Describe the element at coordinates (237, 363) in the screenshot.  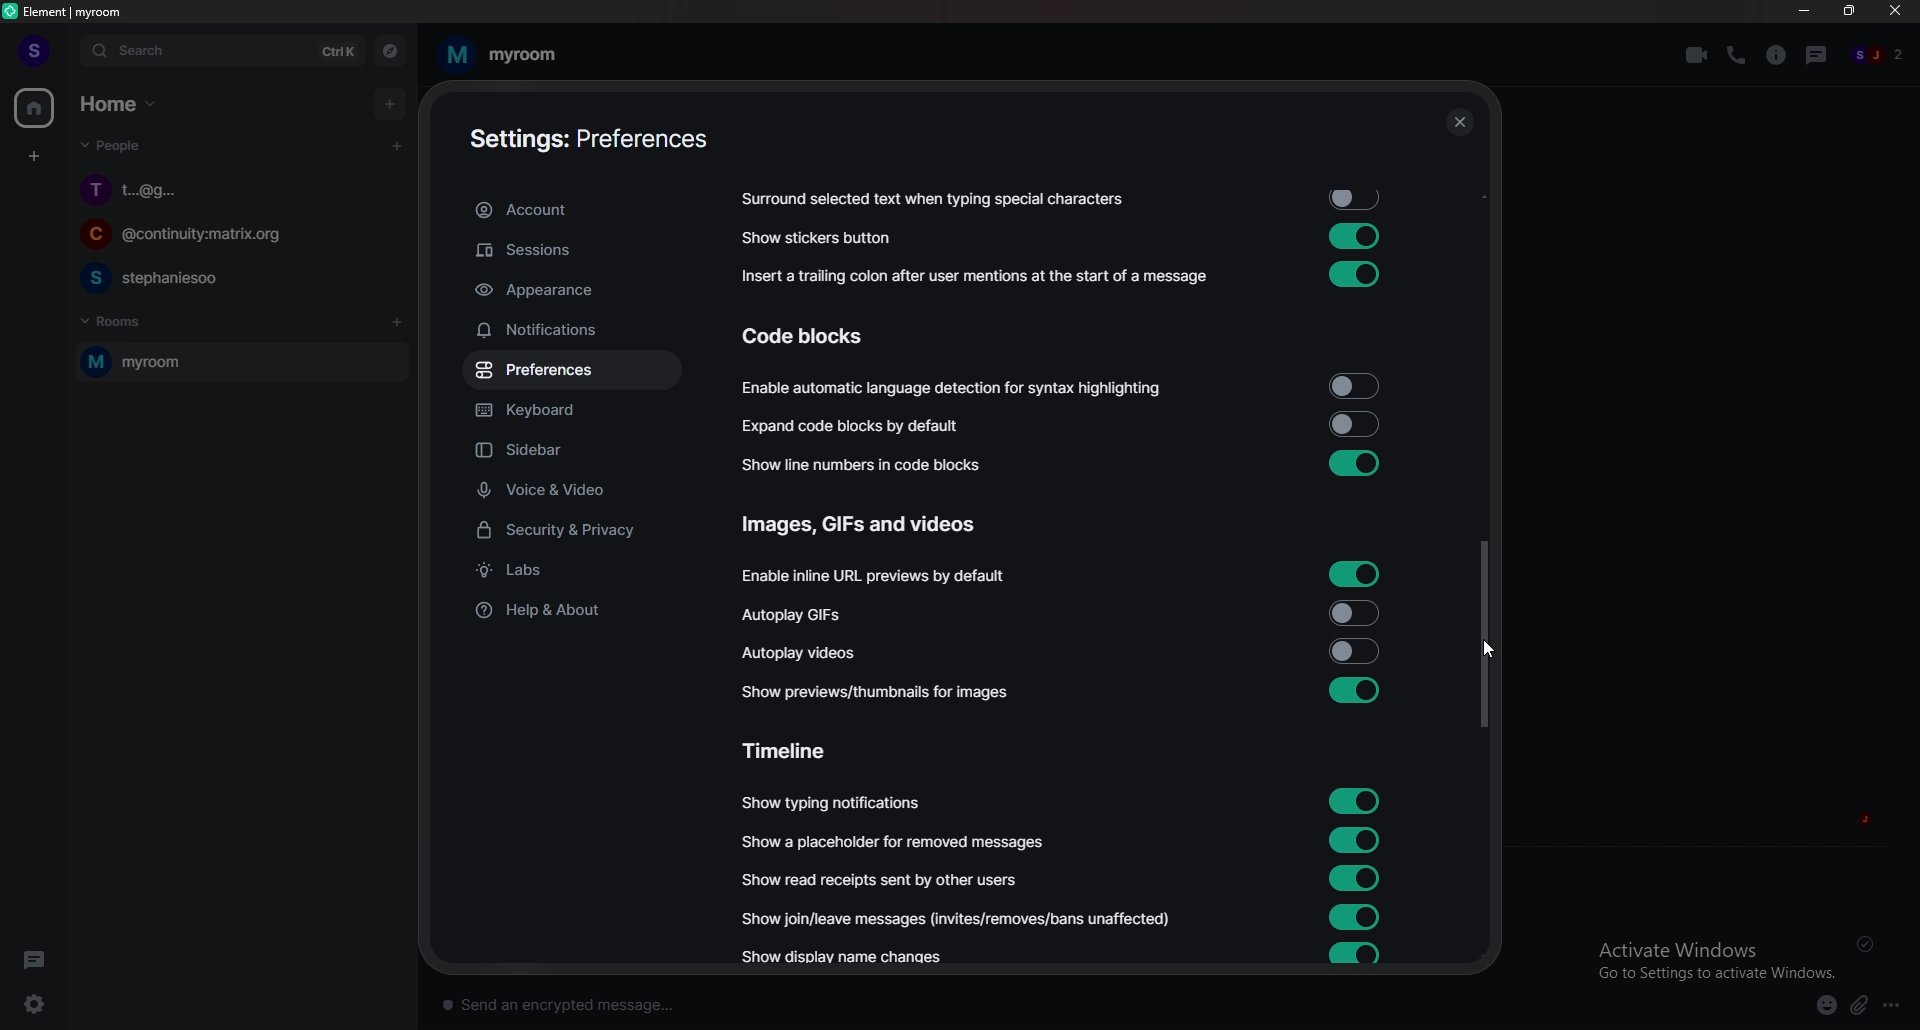
I see `room` at that location.